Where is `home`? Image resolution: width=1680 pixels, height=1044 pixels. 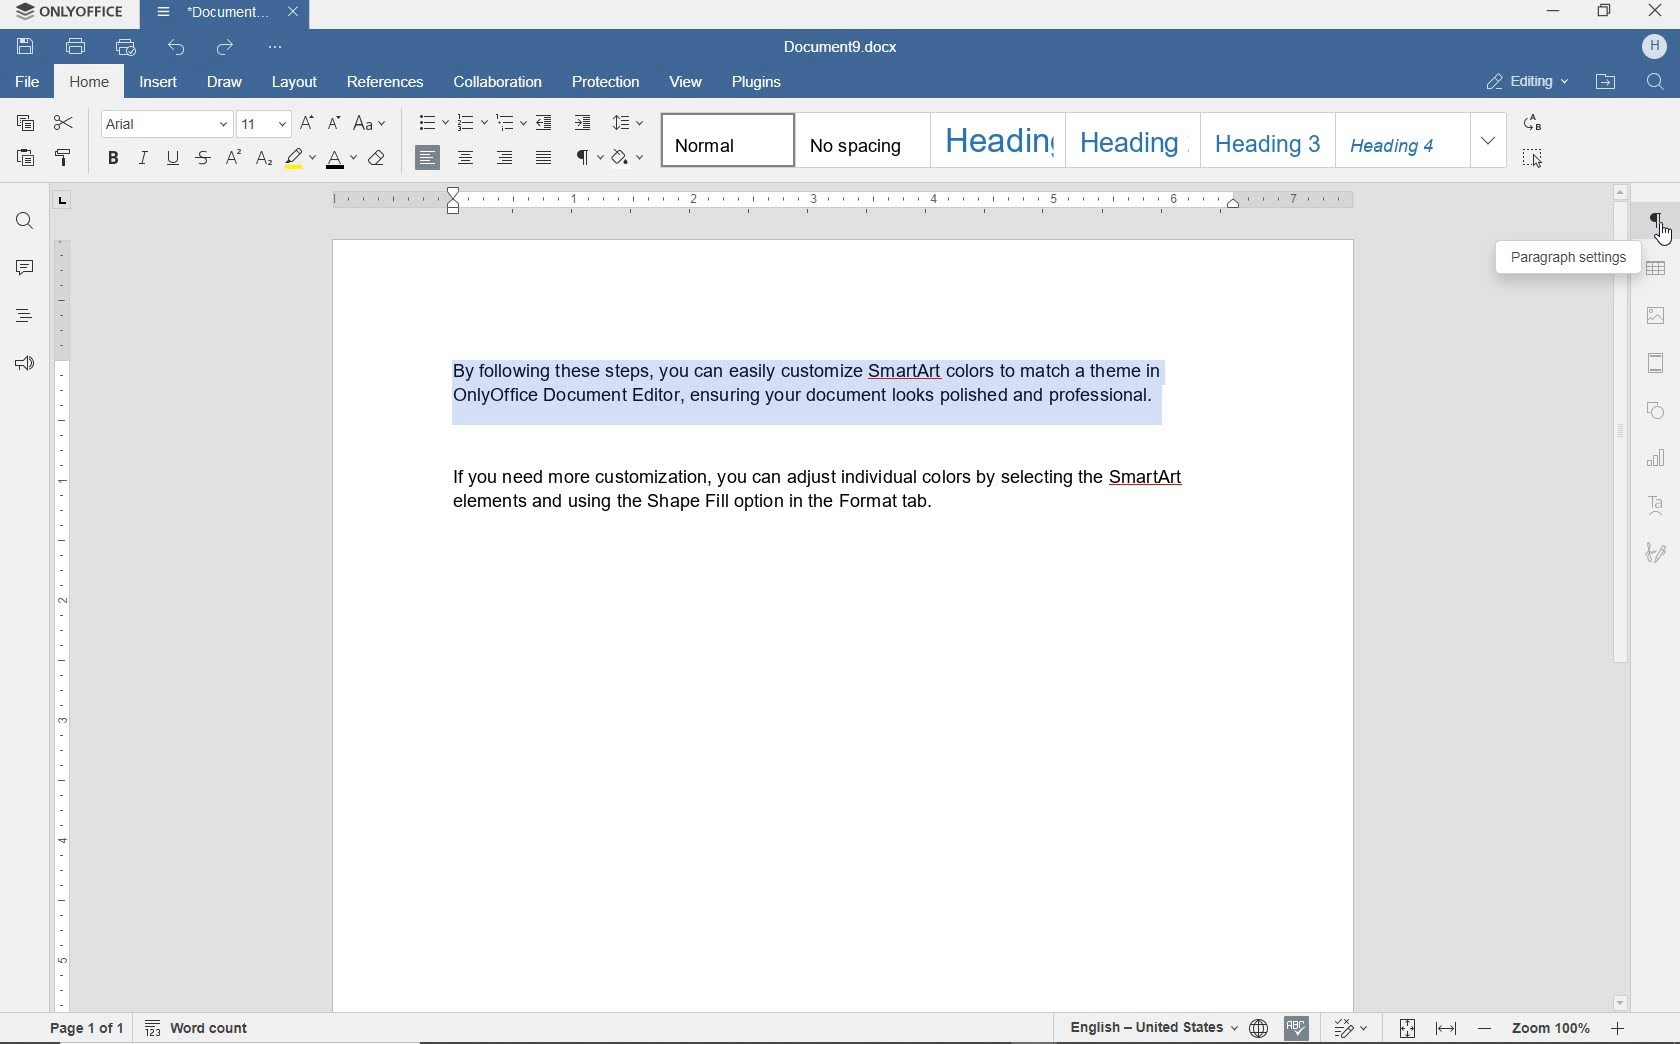 home is located at coordinates (87, 80).